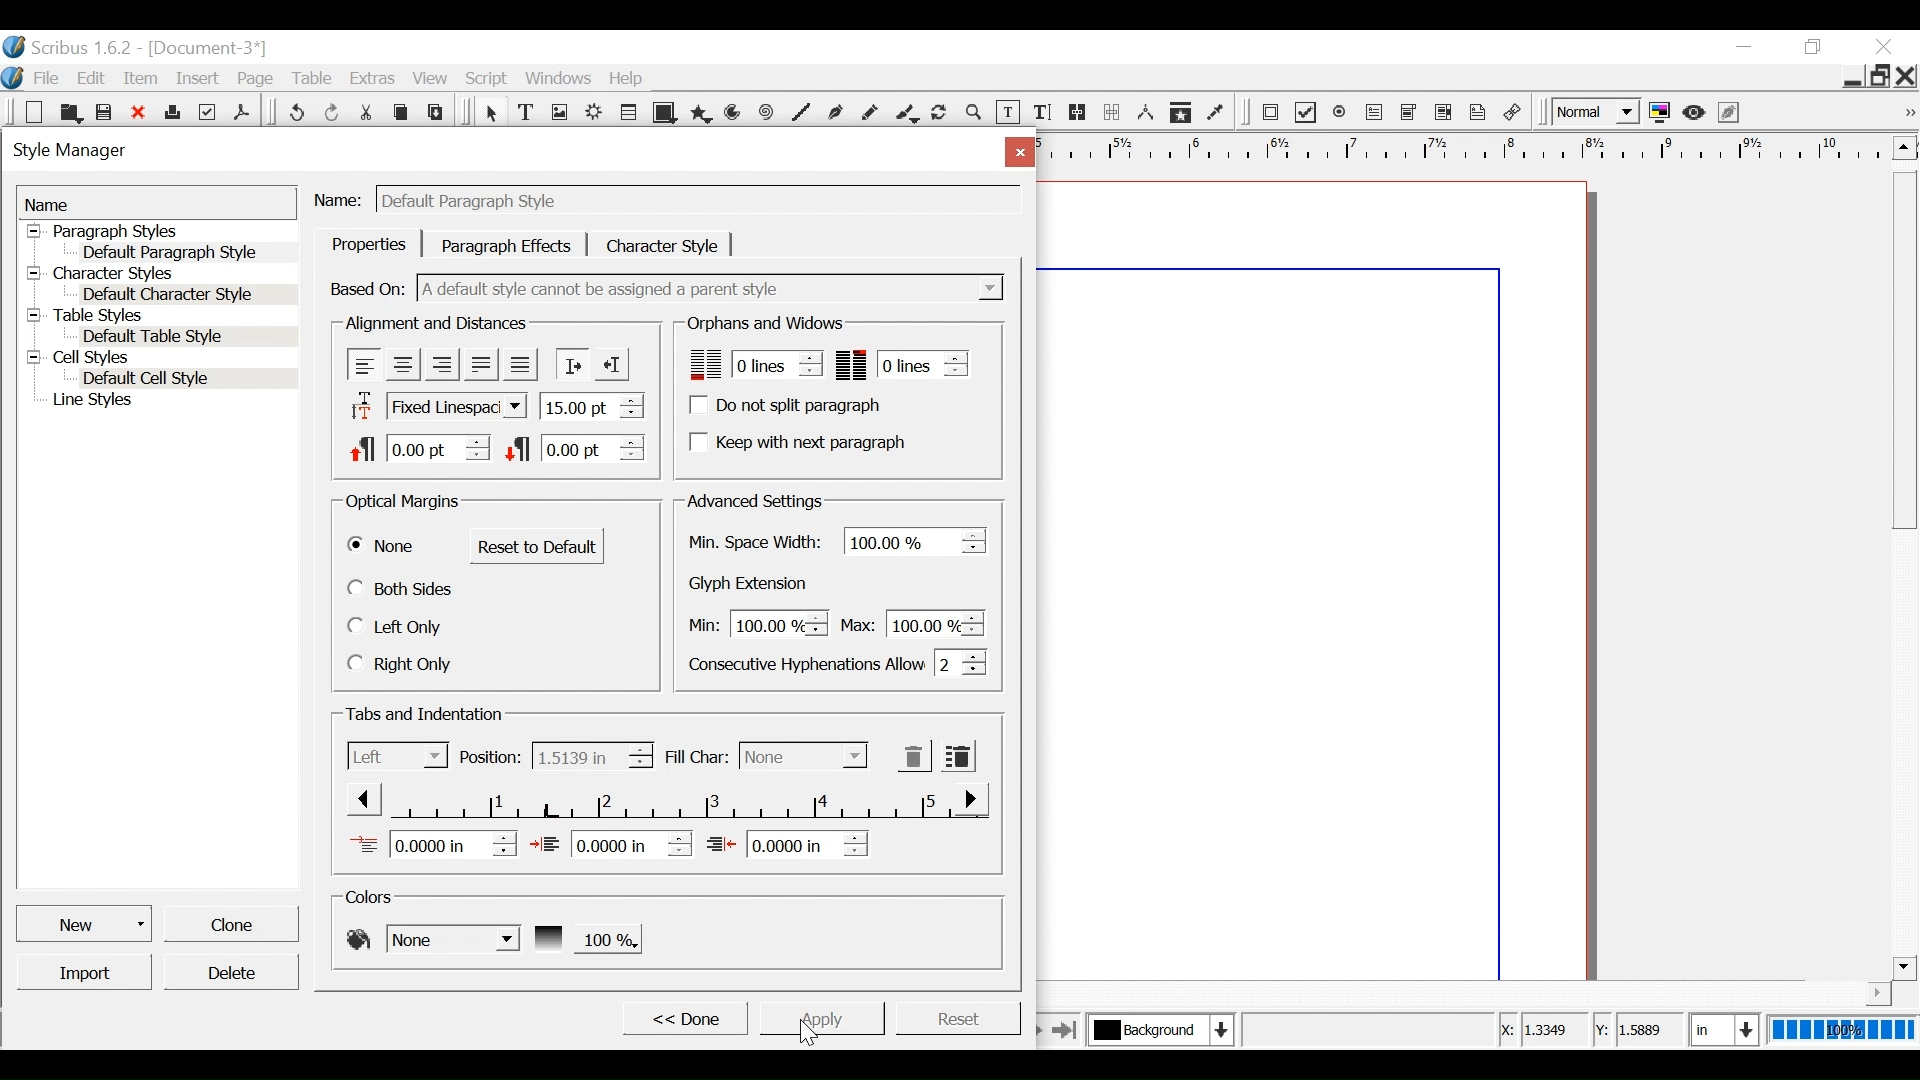 This screenshot has height=1080, width=1920. What do you see at coordinates (683, 1017) in the screenshot?
I see `Done` at bounding box center [683, 1017].